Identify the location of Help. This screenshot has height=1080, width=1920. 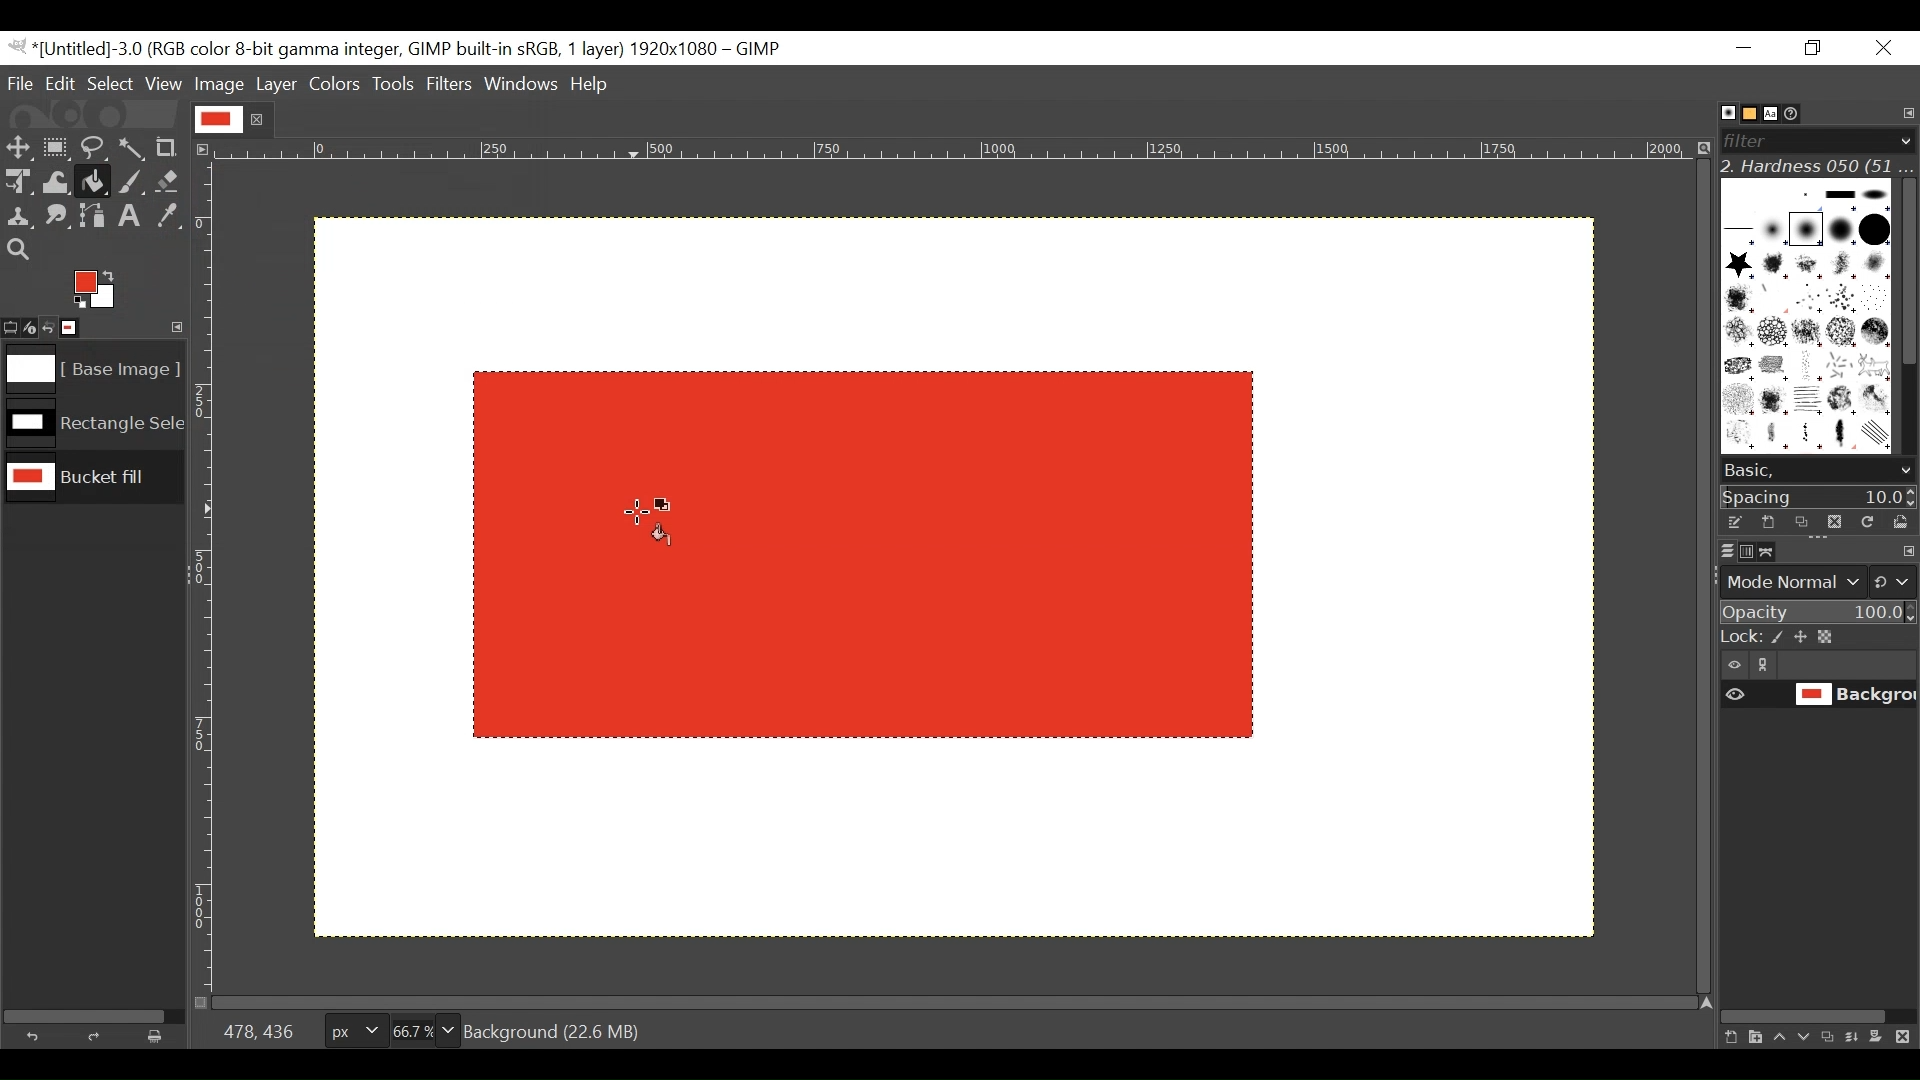
(593, 86).